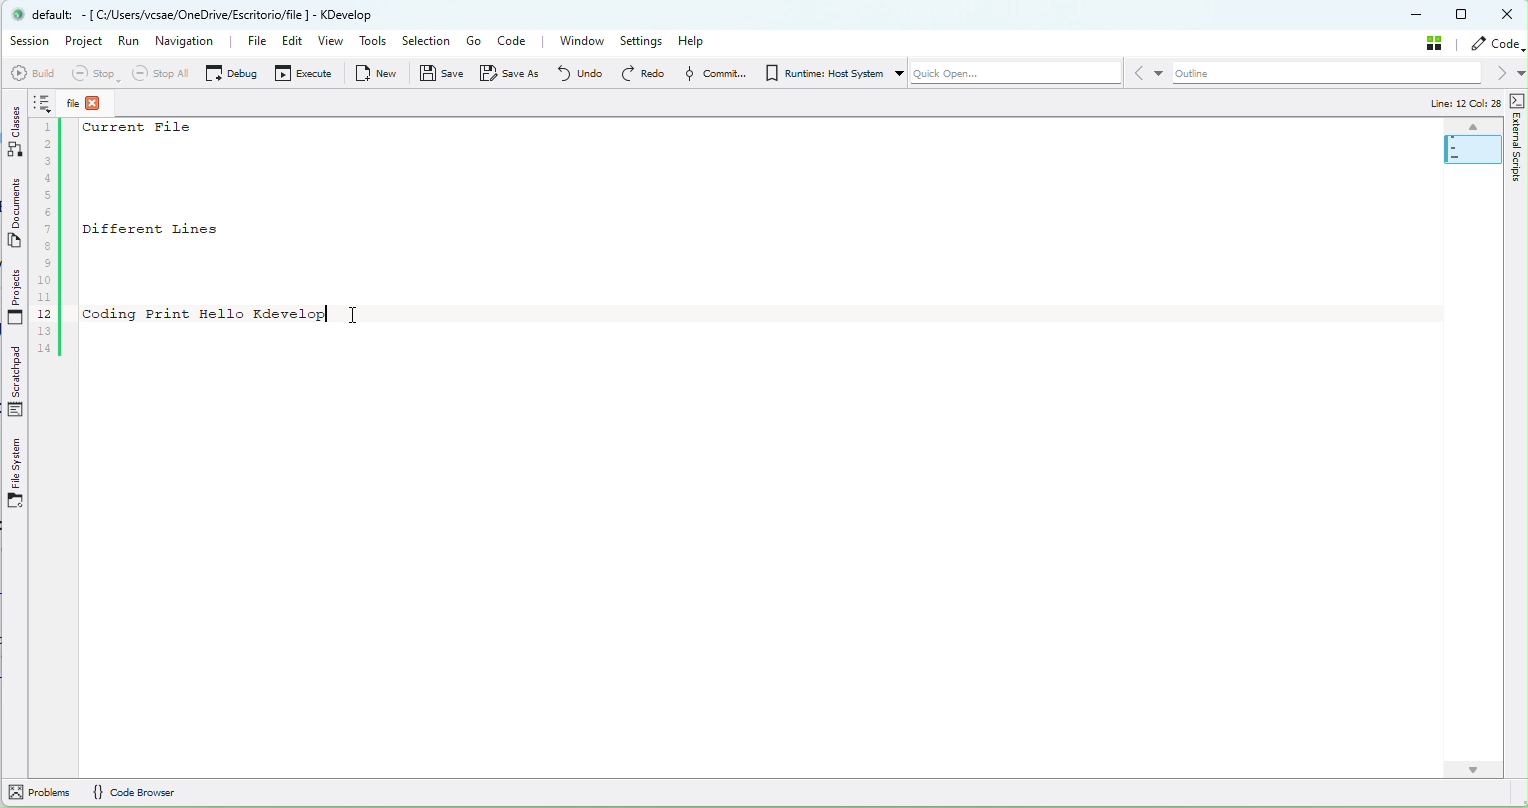 This screenshot has width=1528, height=808. Describe the element at coordinates (1473, 765) in the screenshot. I see `Scroll Down Arrow` at that location.